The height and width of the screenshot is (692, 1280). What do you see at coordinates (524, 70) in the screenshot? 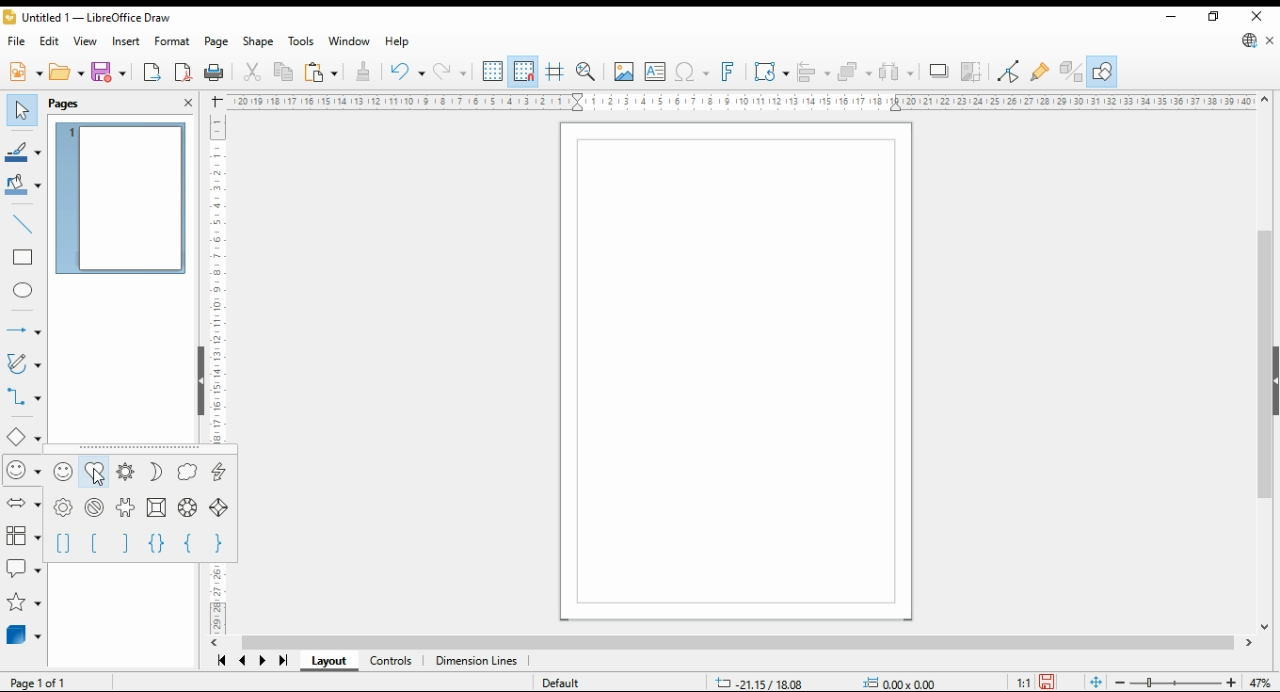
I see `snap to grid` at bounding box center [524, 70].